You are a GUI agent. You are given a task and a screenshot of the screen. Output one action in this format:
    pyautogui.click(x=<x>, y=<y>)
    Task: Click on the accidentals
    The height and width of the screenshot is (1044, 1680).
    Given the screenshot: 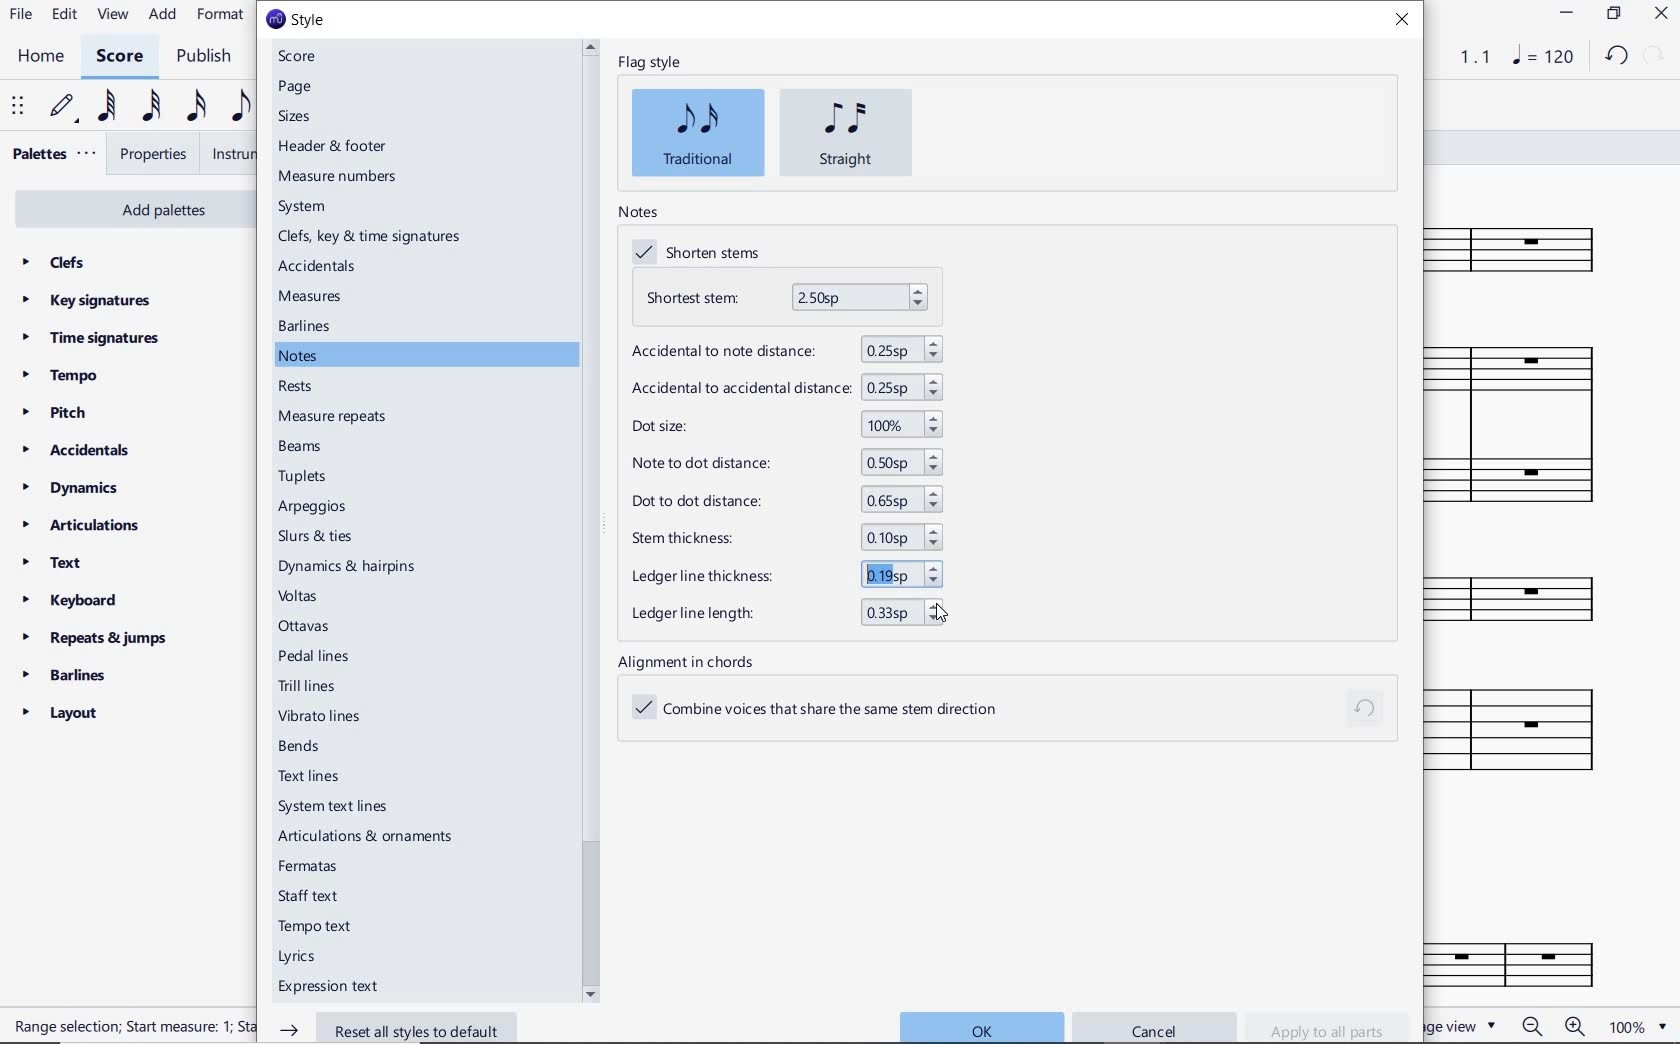 What is the action you would take?
    pyautogui.click(x=319, y=268)
    